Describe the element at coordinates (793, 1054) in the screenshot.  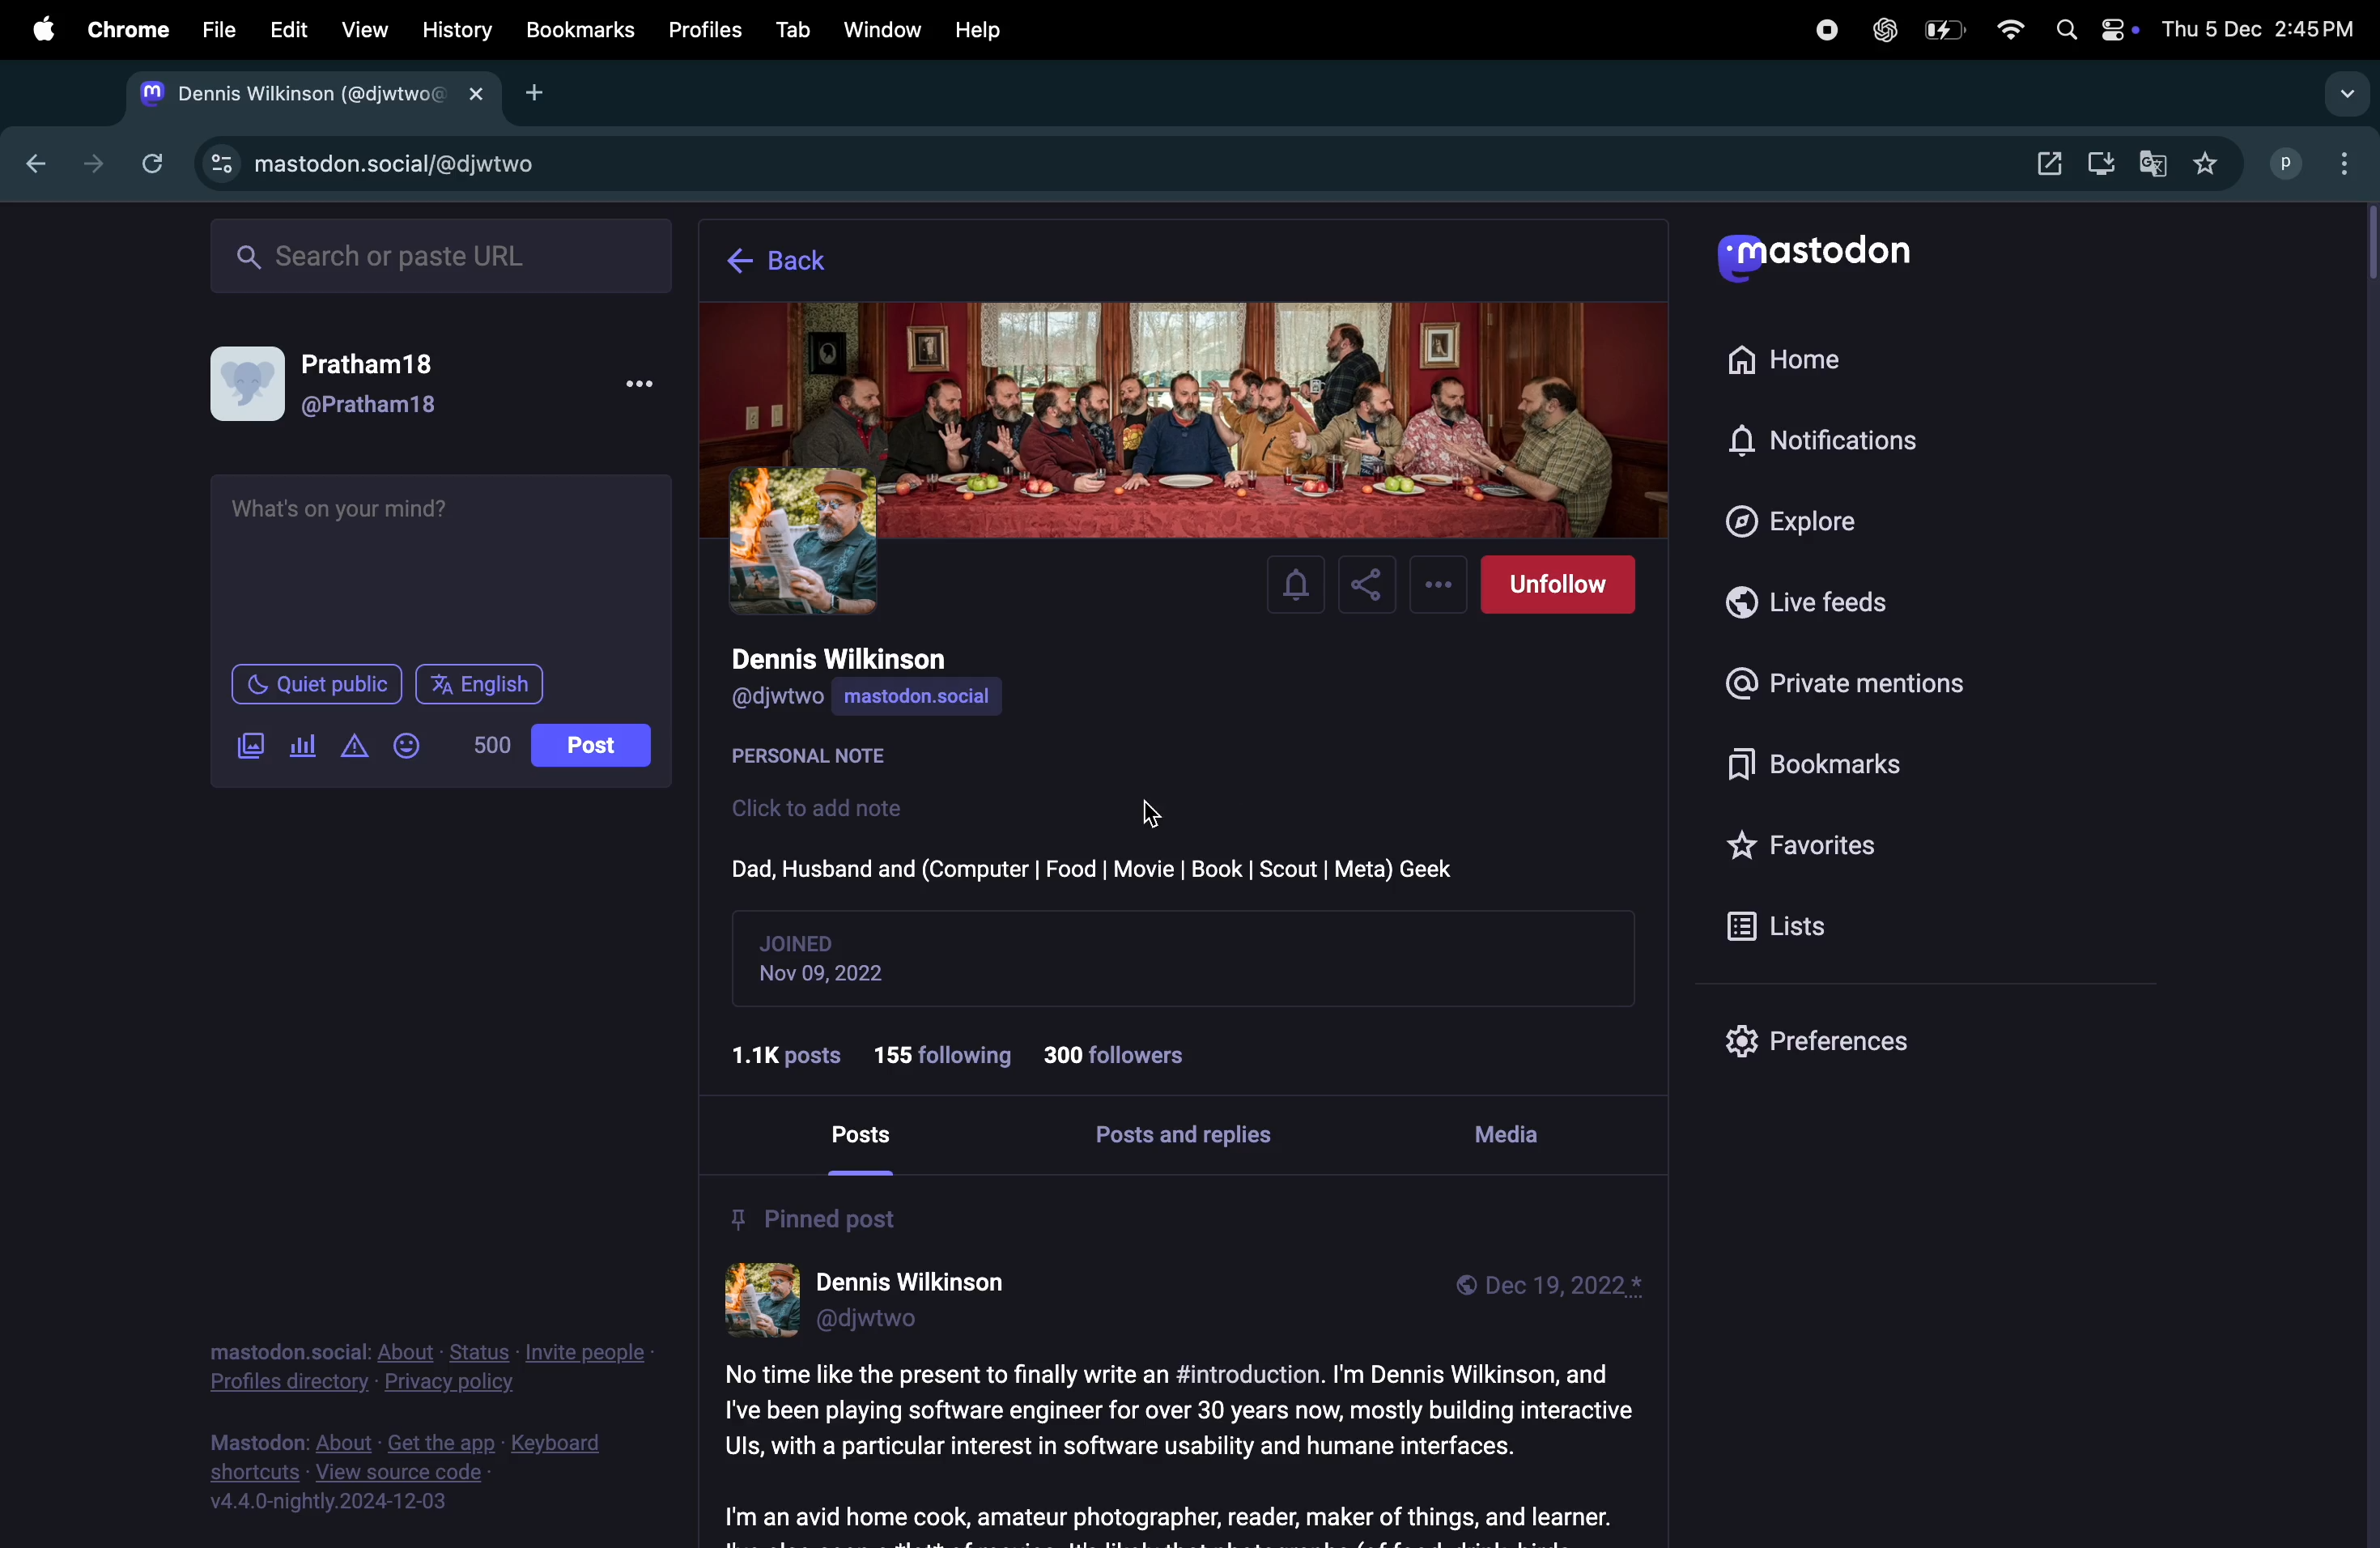
I see `1.1 k post` at that location.